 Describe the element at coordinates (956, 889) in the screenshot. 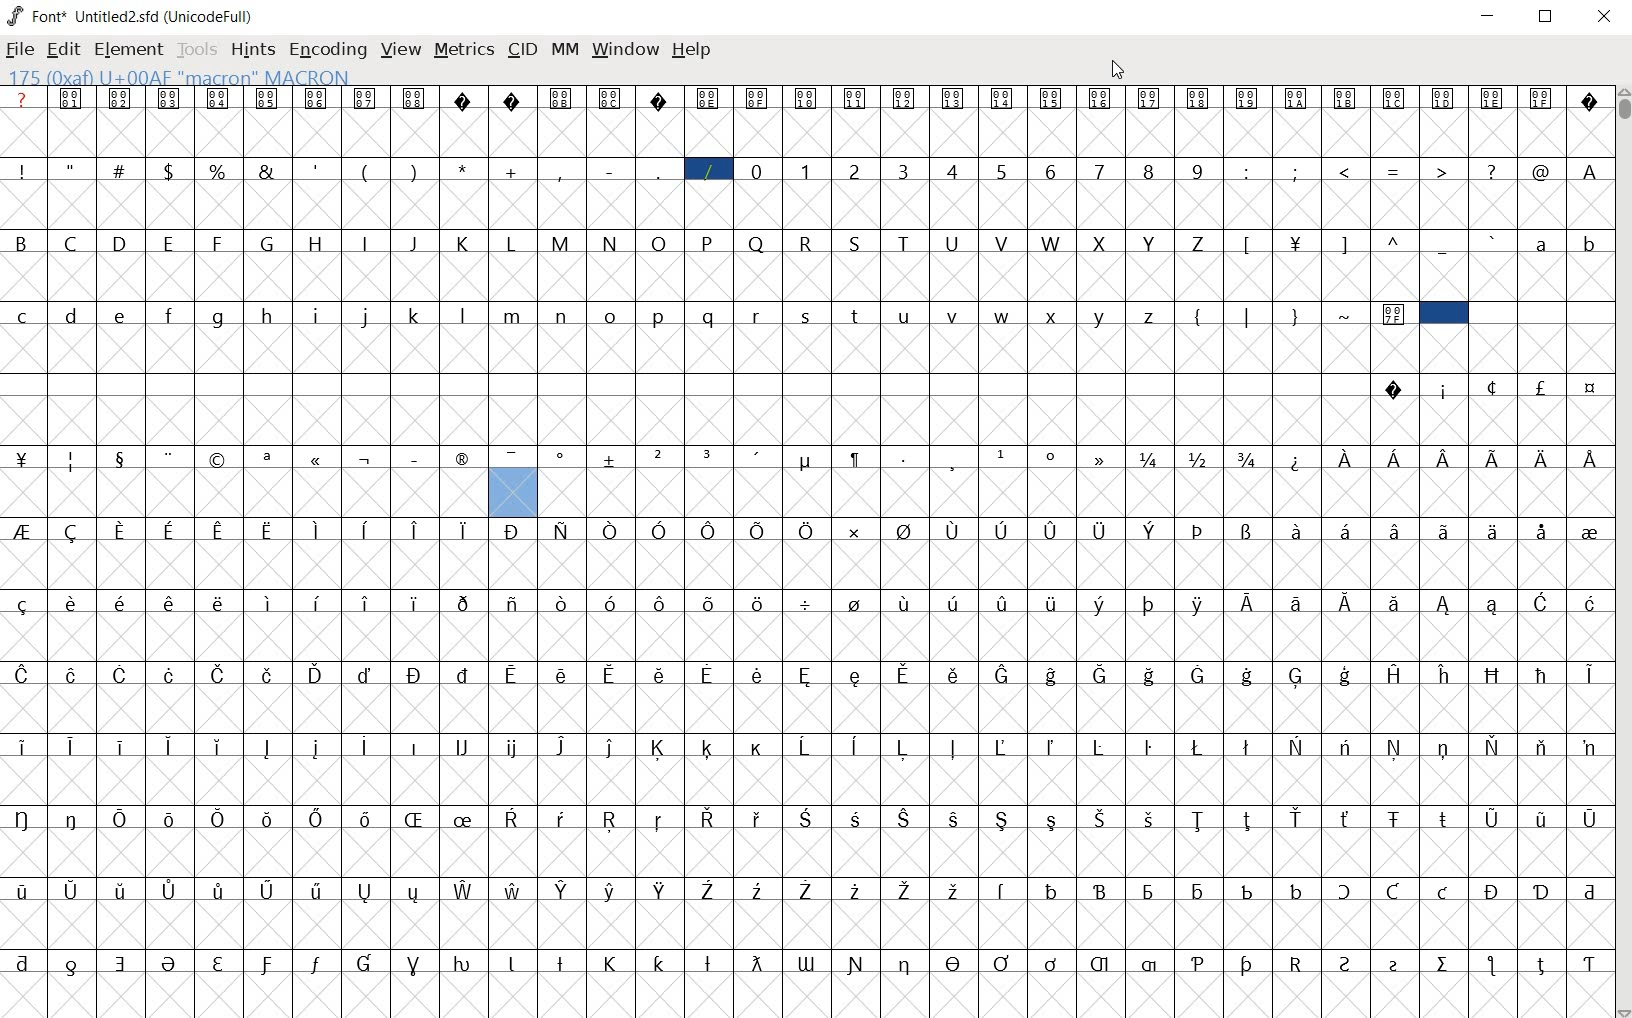

I see `Symbol` at that location.